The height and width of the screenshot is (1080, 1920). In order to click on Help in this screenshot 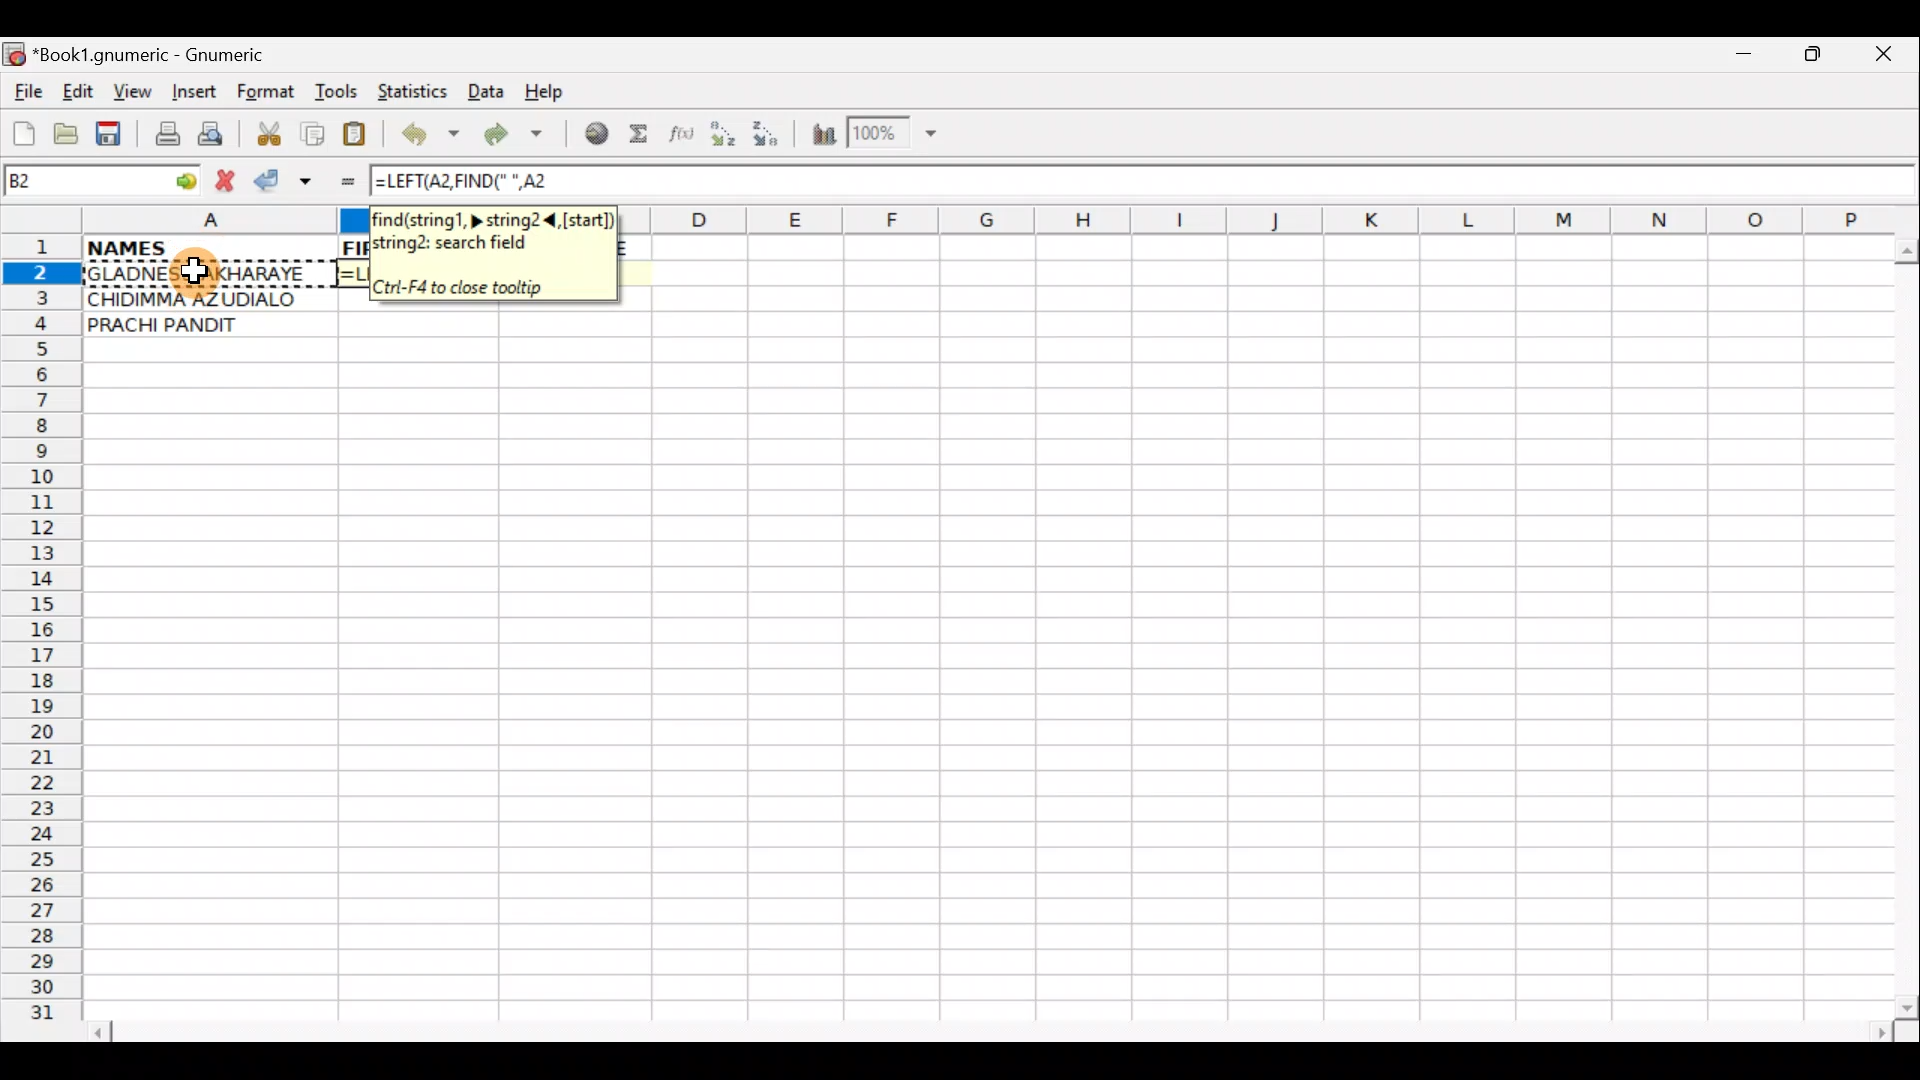, I will do `click(545, 92)`.